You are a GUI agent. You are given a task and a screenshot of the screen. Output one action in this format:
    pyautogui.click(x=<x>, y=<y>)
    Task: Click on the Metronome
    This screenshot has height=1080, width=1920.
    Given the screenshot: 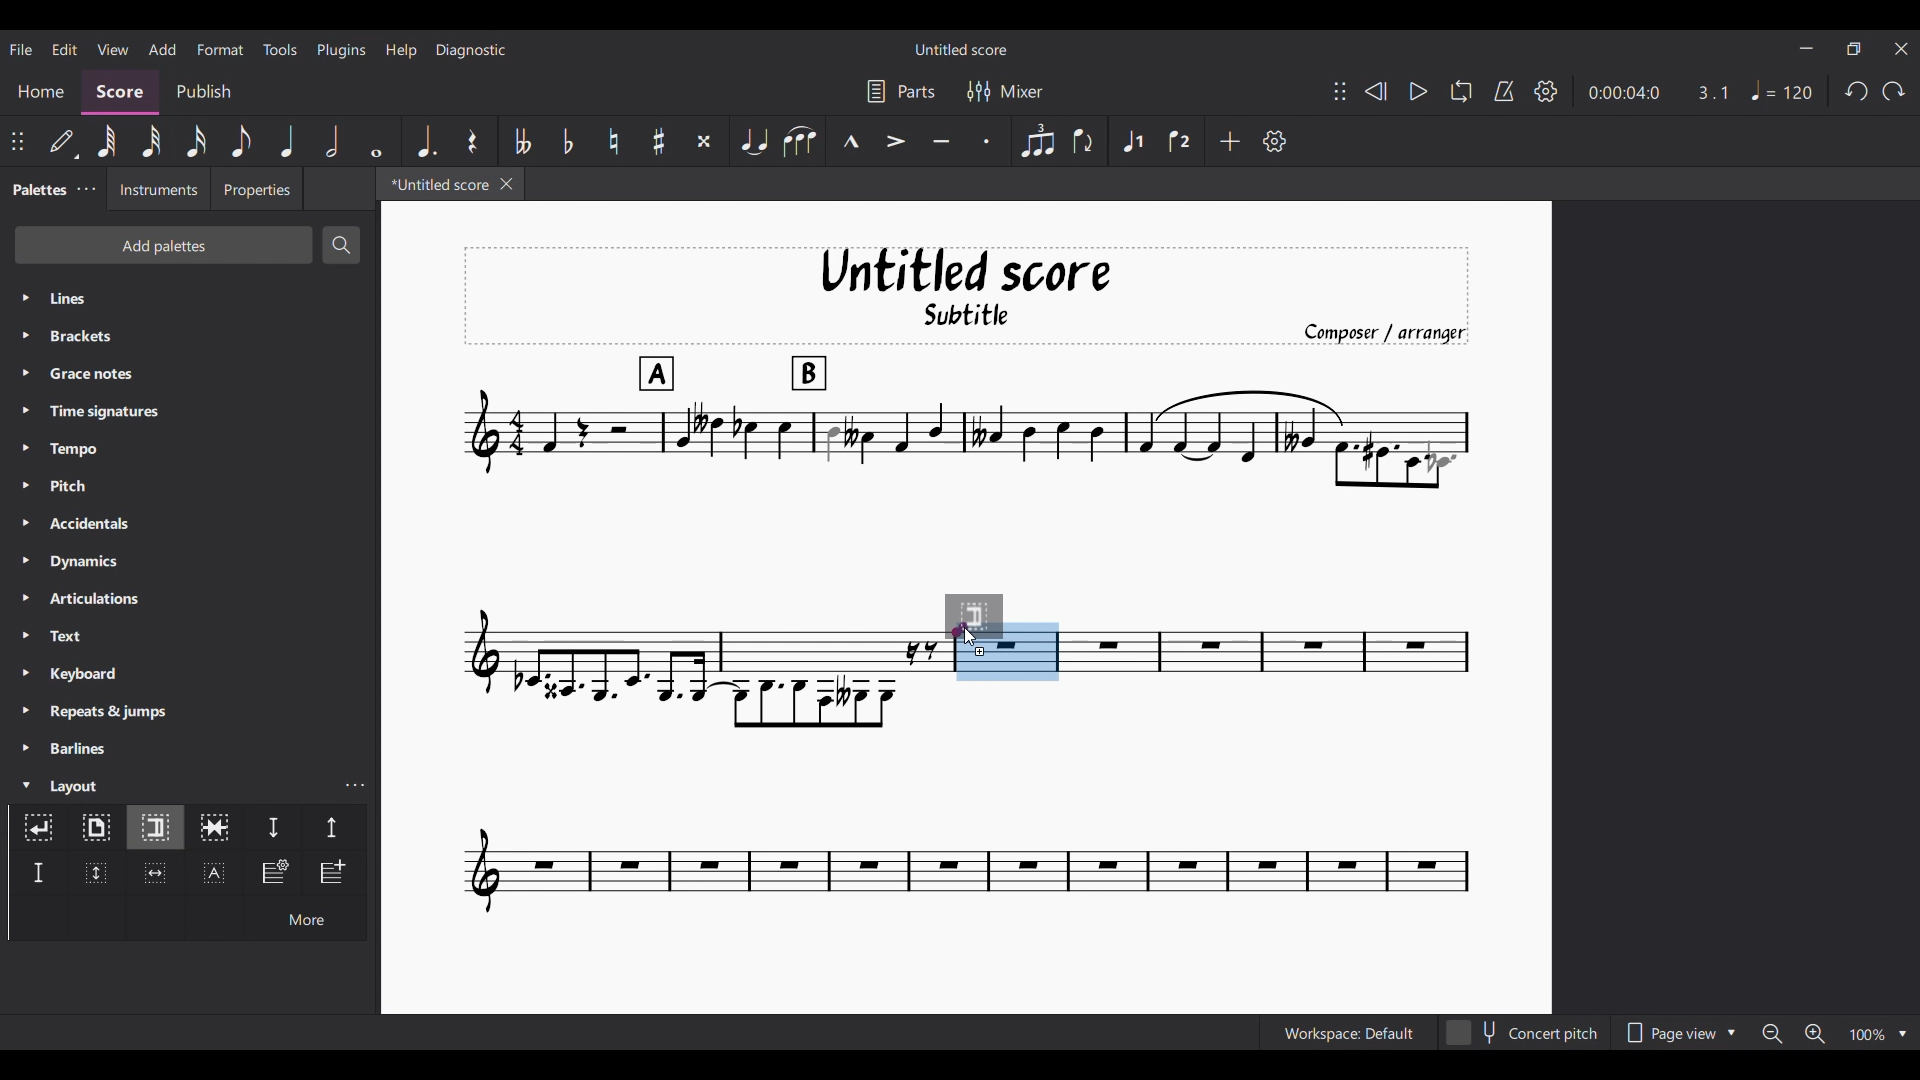 What is the action you would take?
    pyautogui.click(x=1504, y=91)
    